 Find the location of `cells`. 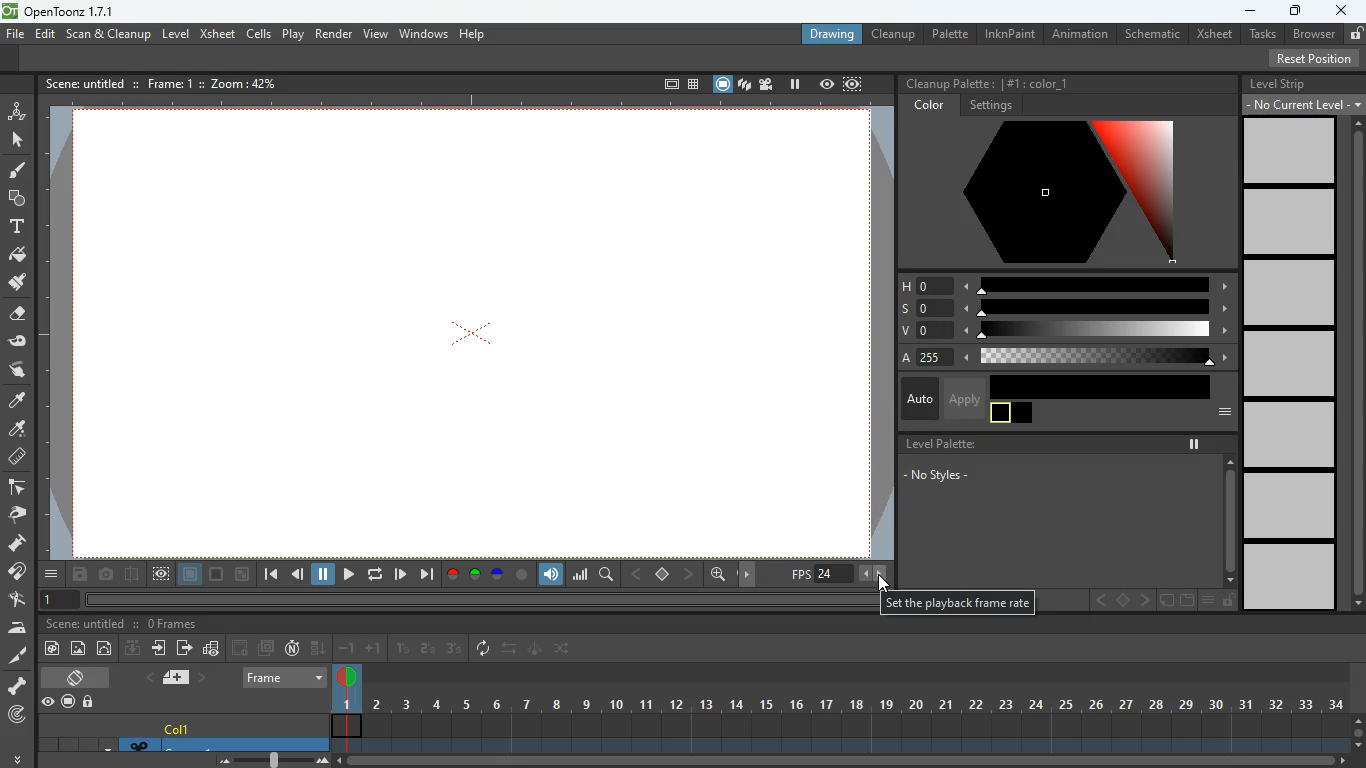

cells is located at coordinates (260, 33).